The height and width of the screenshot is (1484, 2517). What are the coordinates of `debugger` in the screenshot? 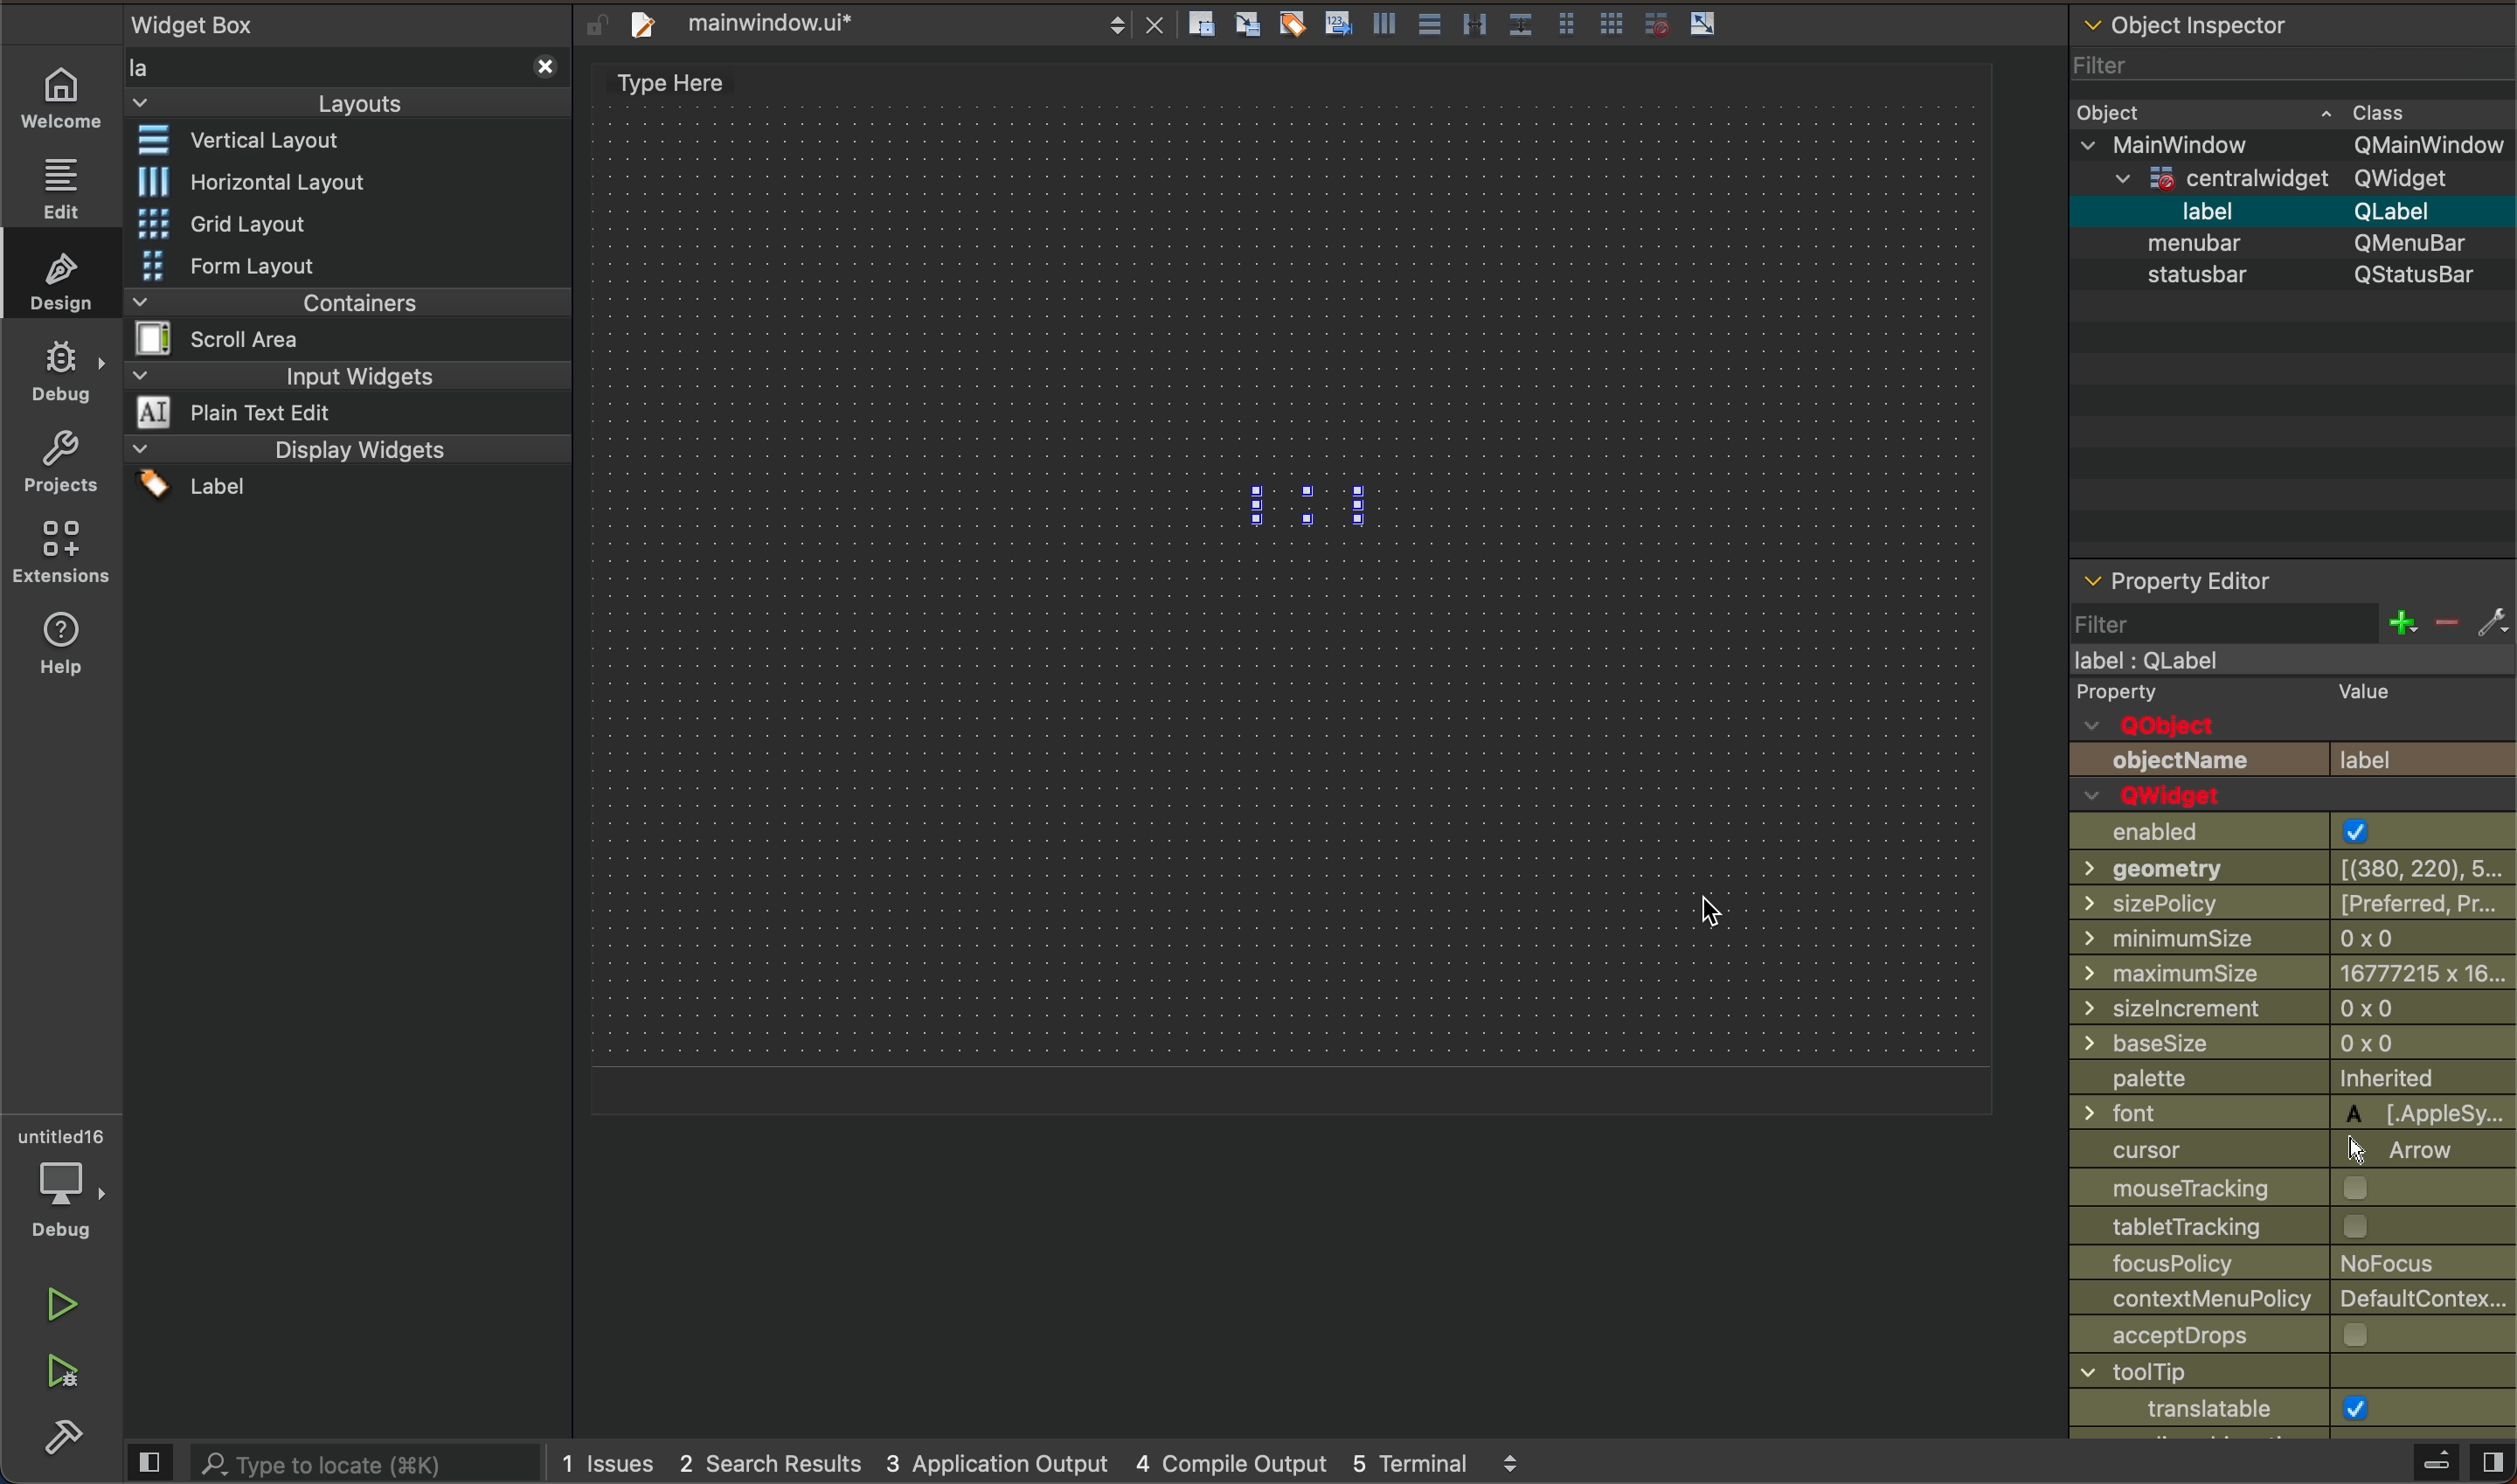 It's located at (68, 1181).